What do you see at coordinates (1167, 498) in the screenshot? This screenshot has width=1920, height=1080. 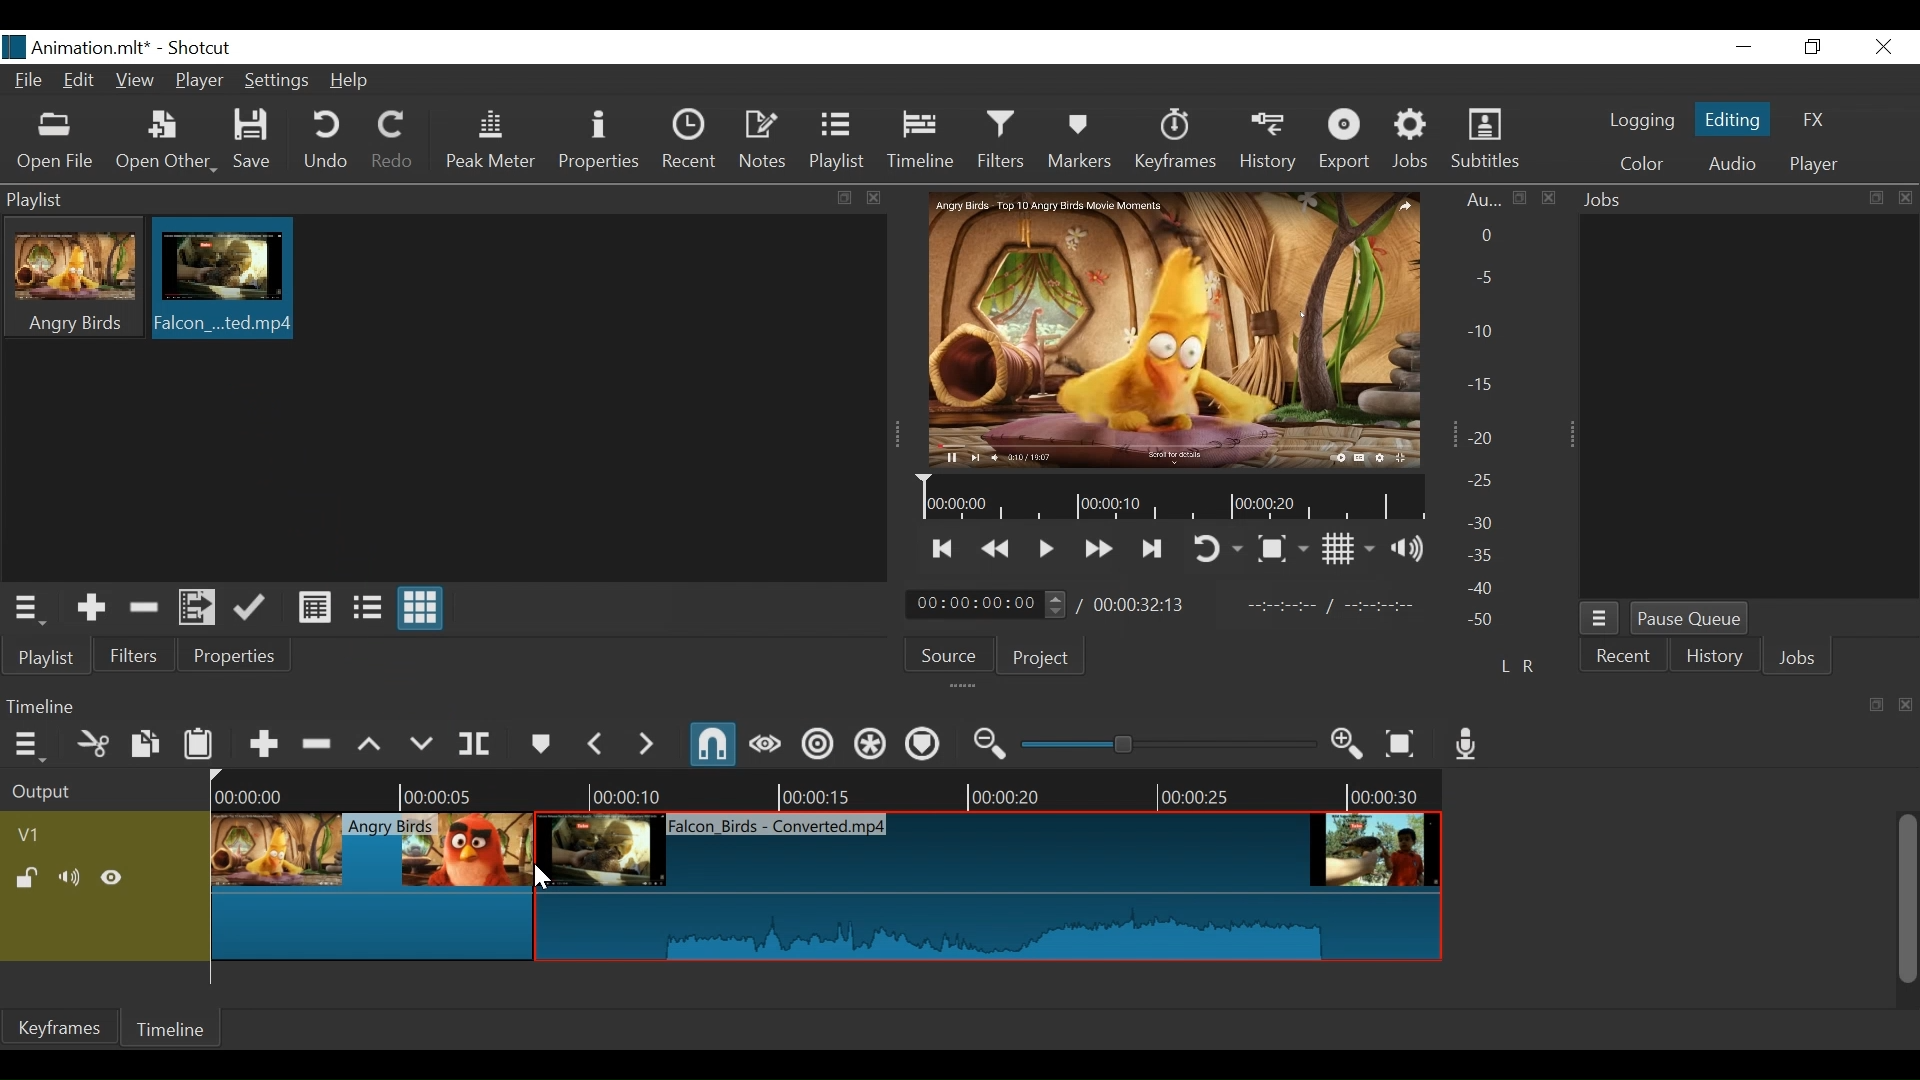 I see `Timeline` at bounding box center [1167, 498].